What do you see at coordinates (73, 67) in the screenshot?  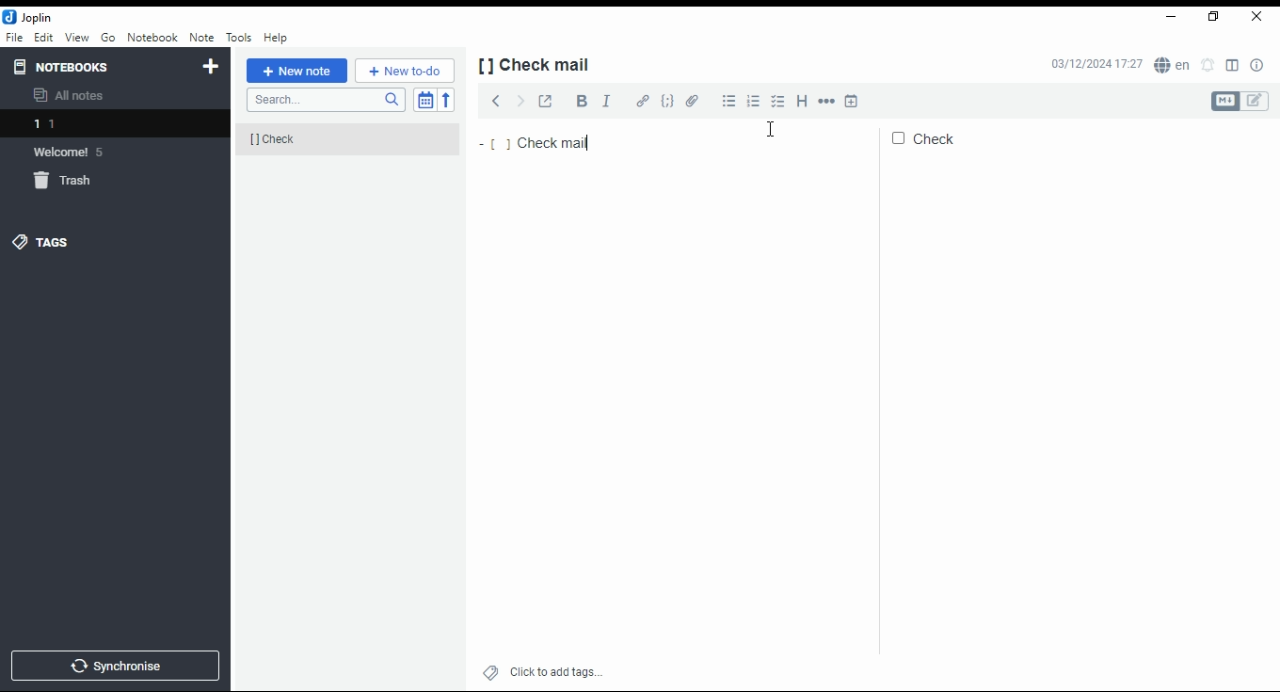 I see `notebooks` at bounding box center [73, 67].